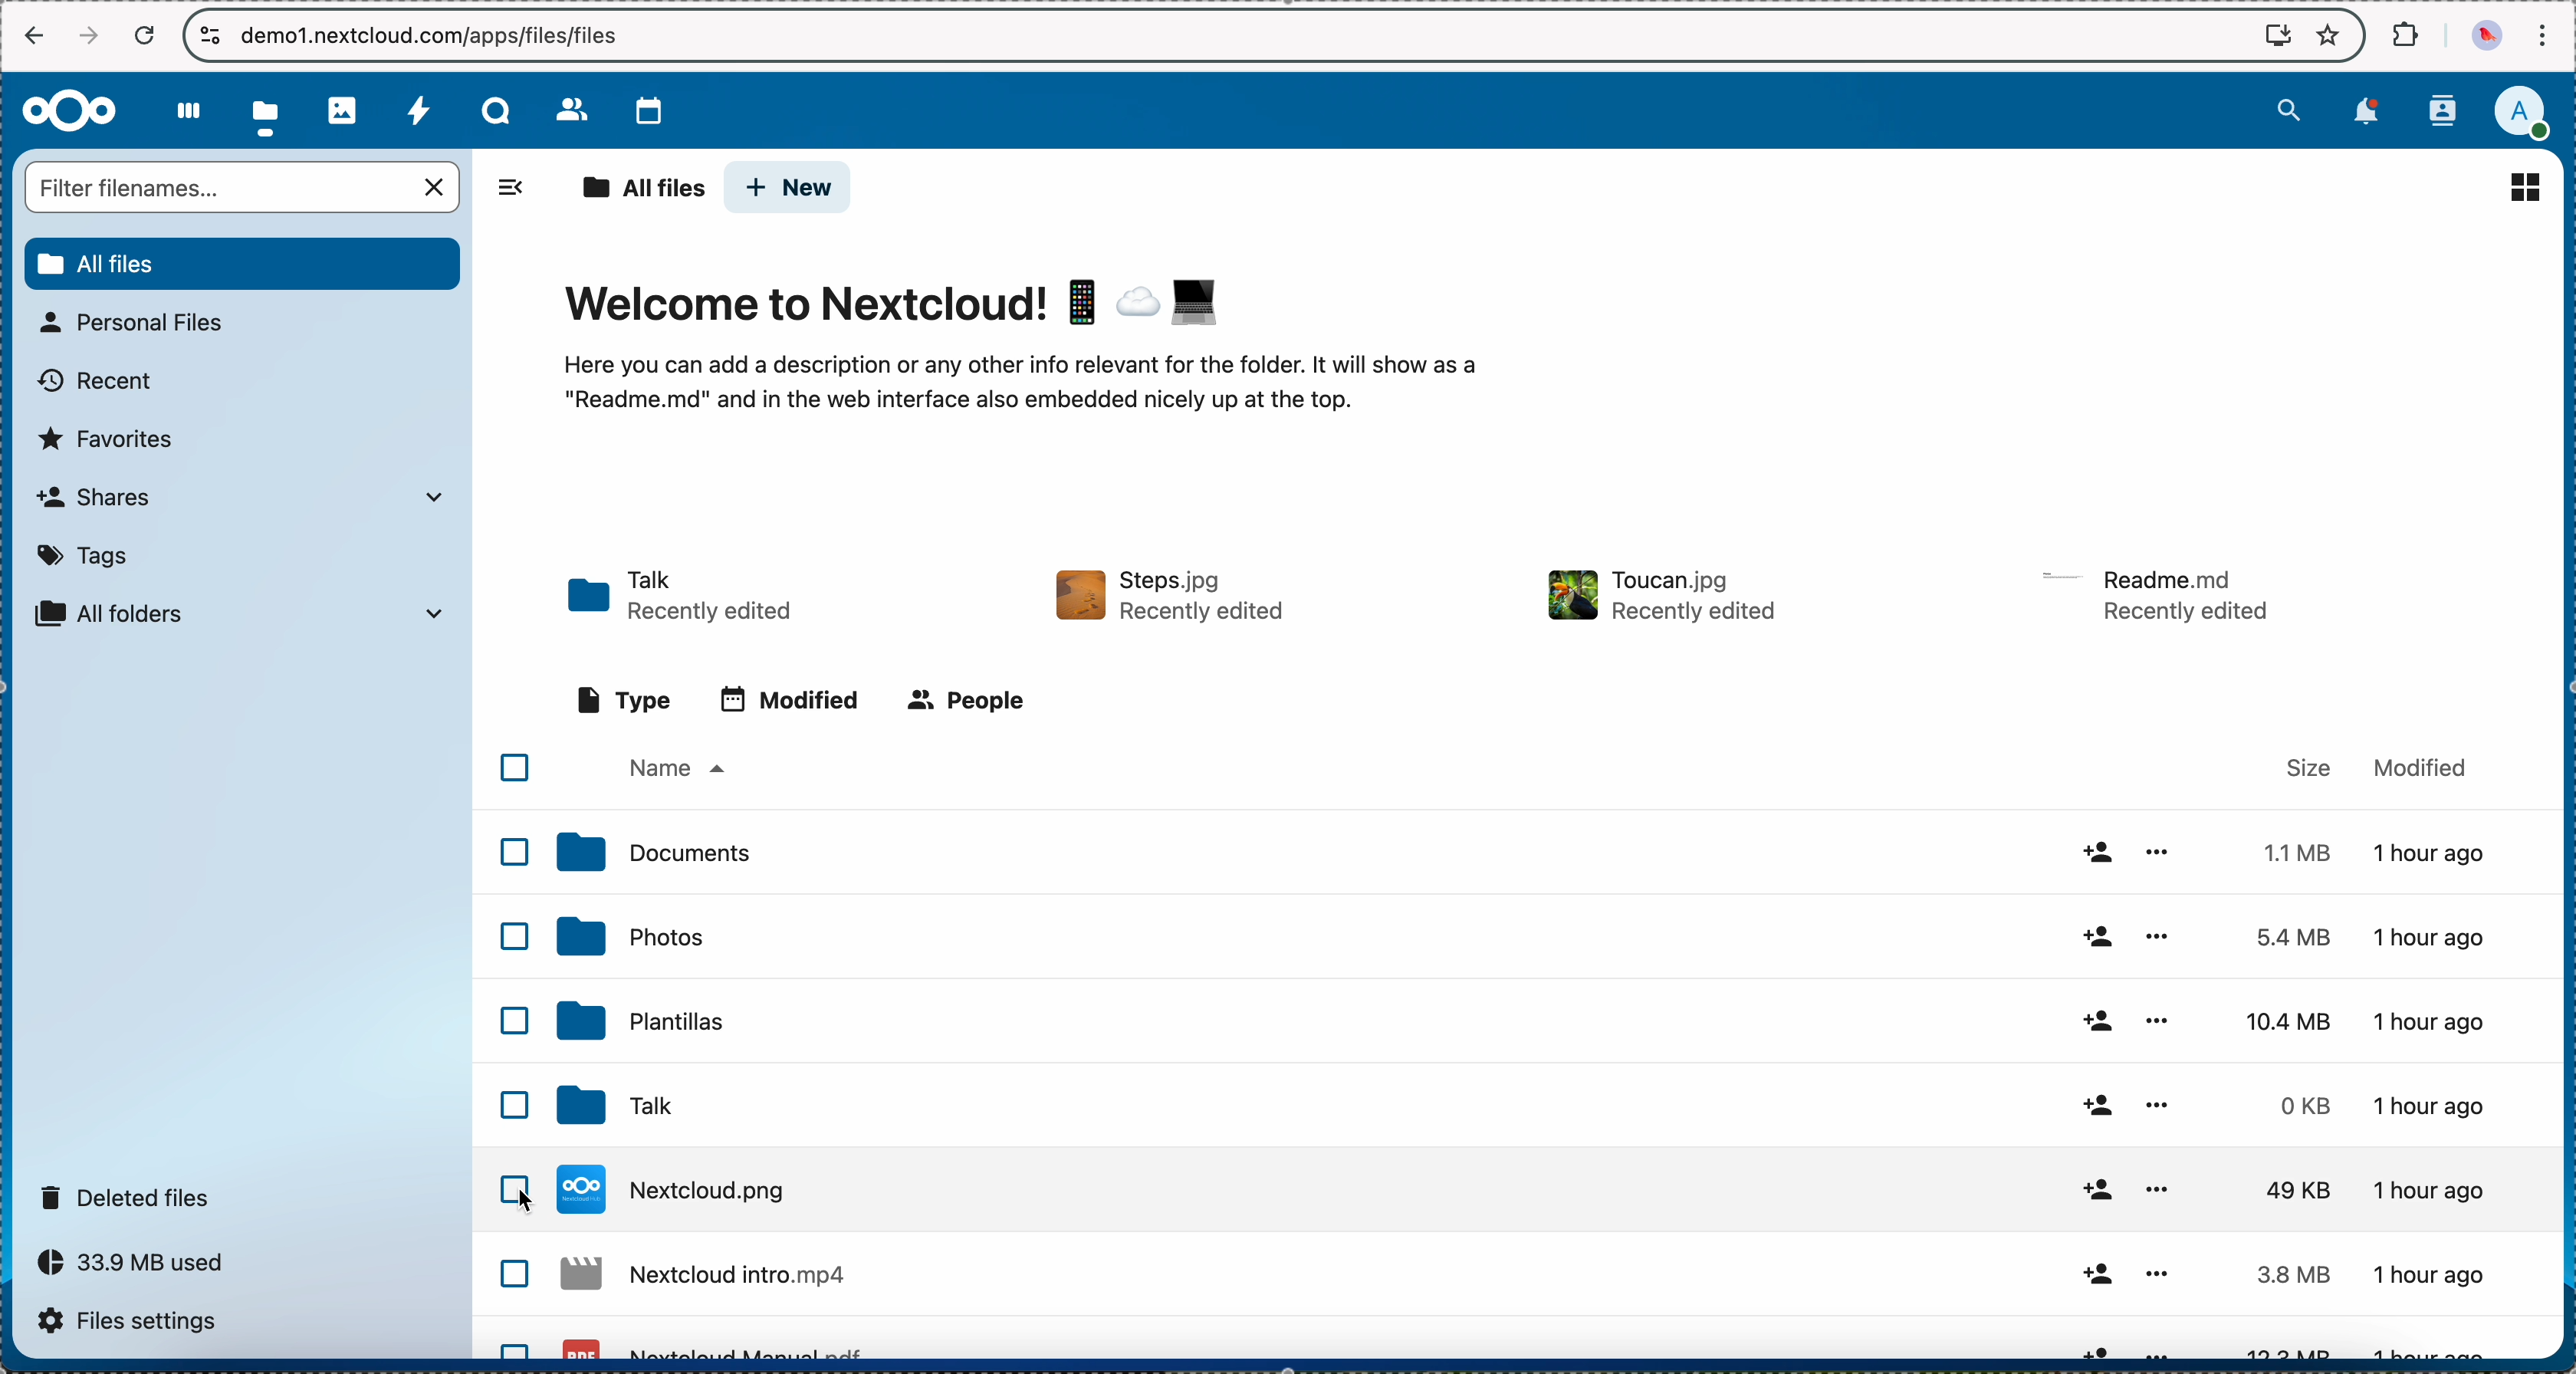 The image size is (2576, 1374). I want to click on URL, so click(436, 34).